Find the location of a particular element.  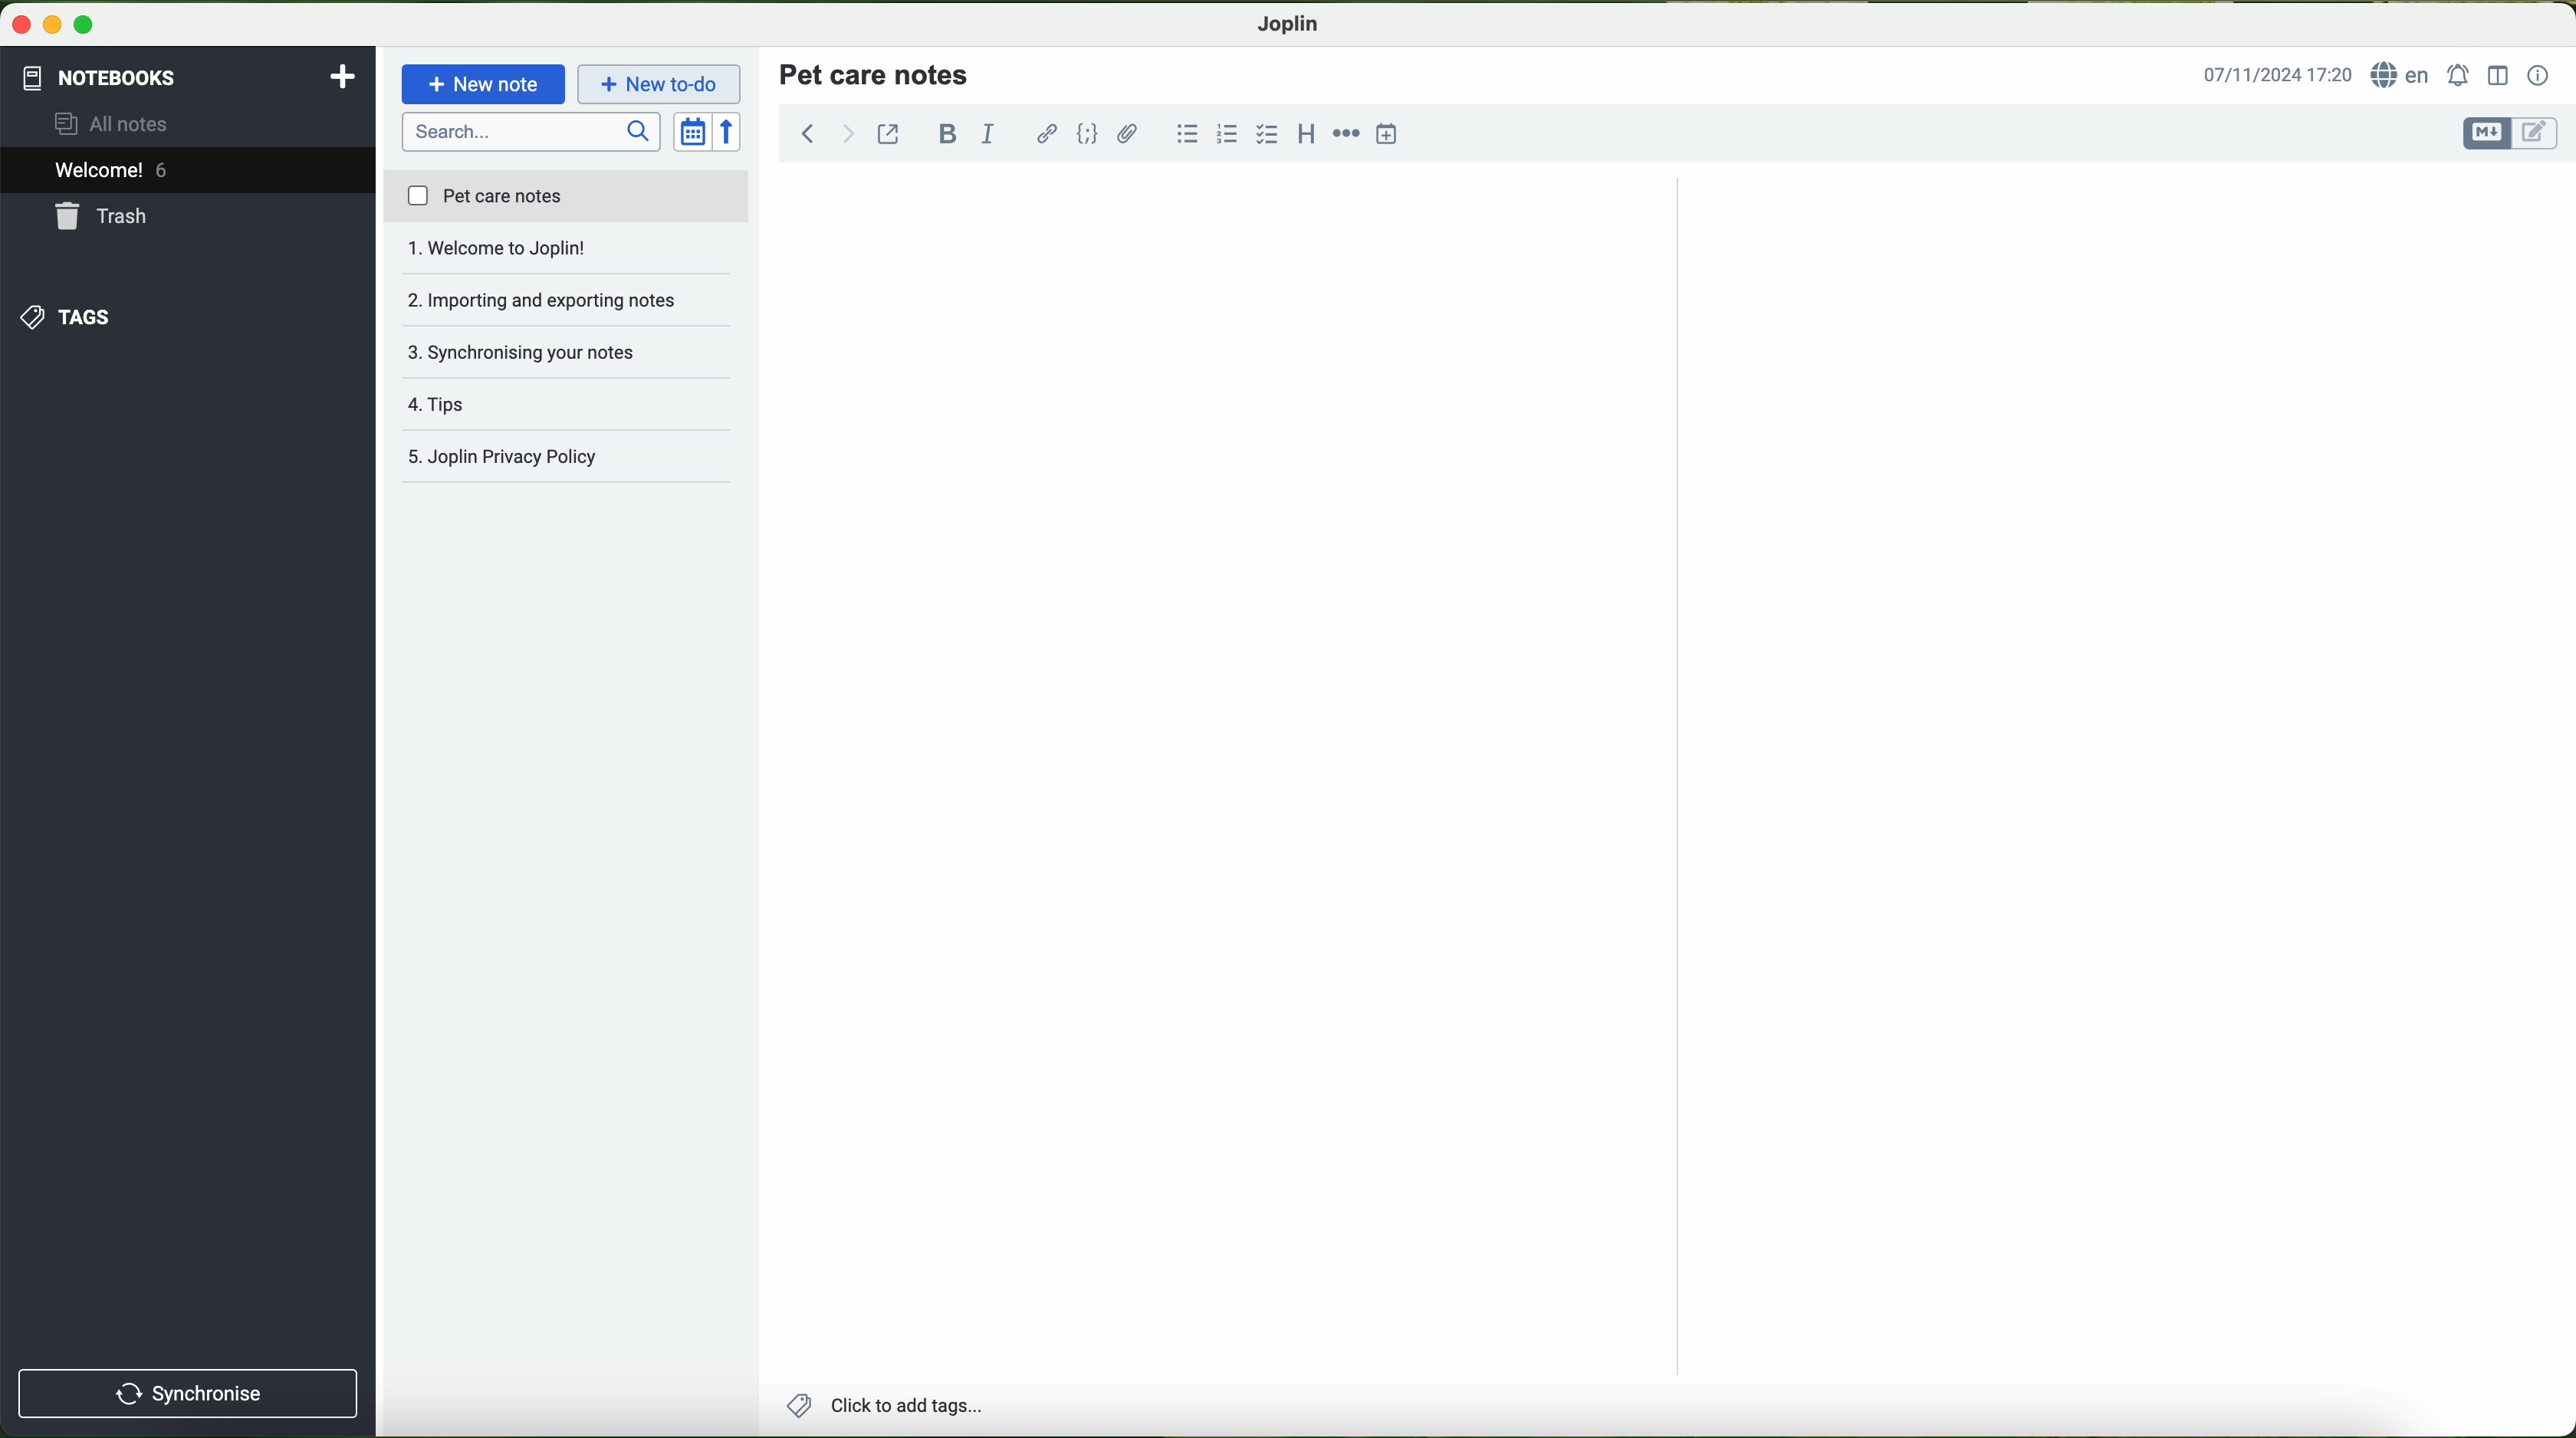

title pet care notes is located at coordinates (877, 73).